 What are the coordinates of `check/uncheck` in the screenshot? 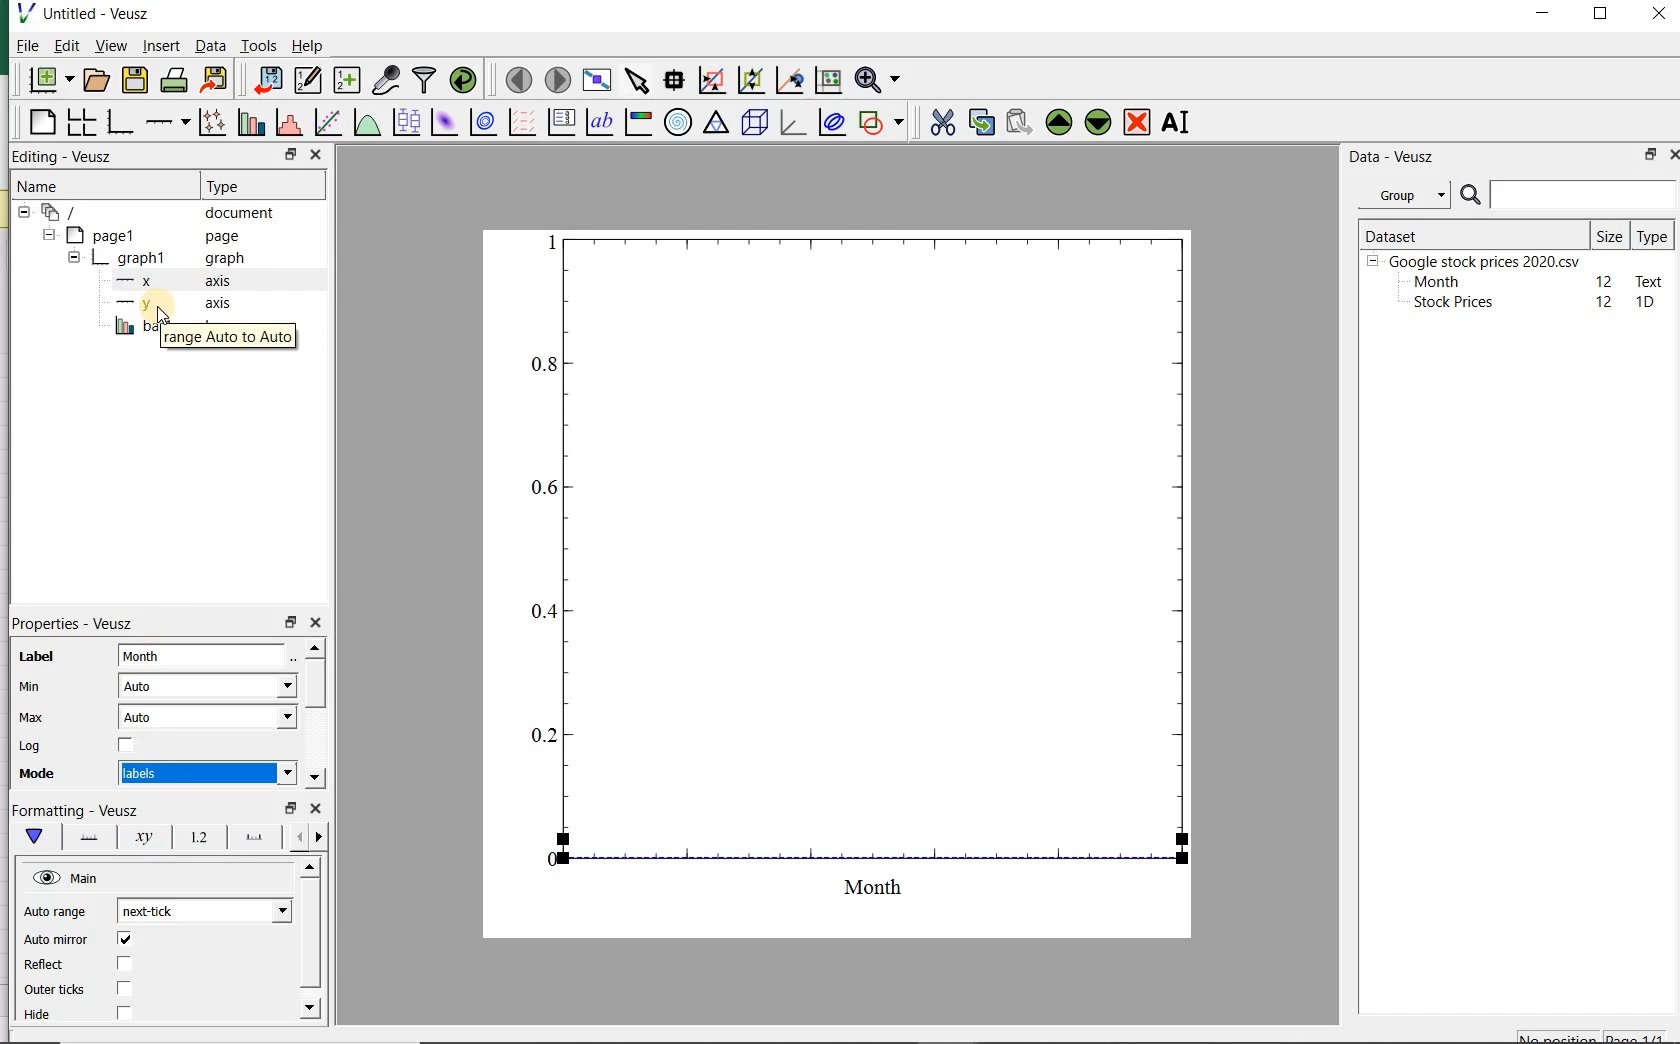 It's located at (124, 941).